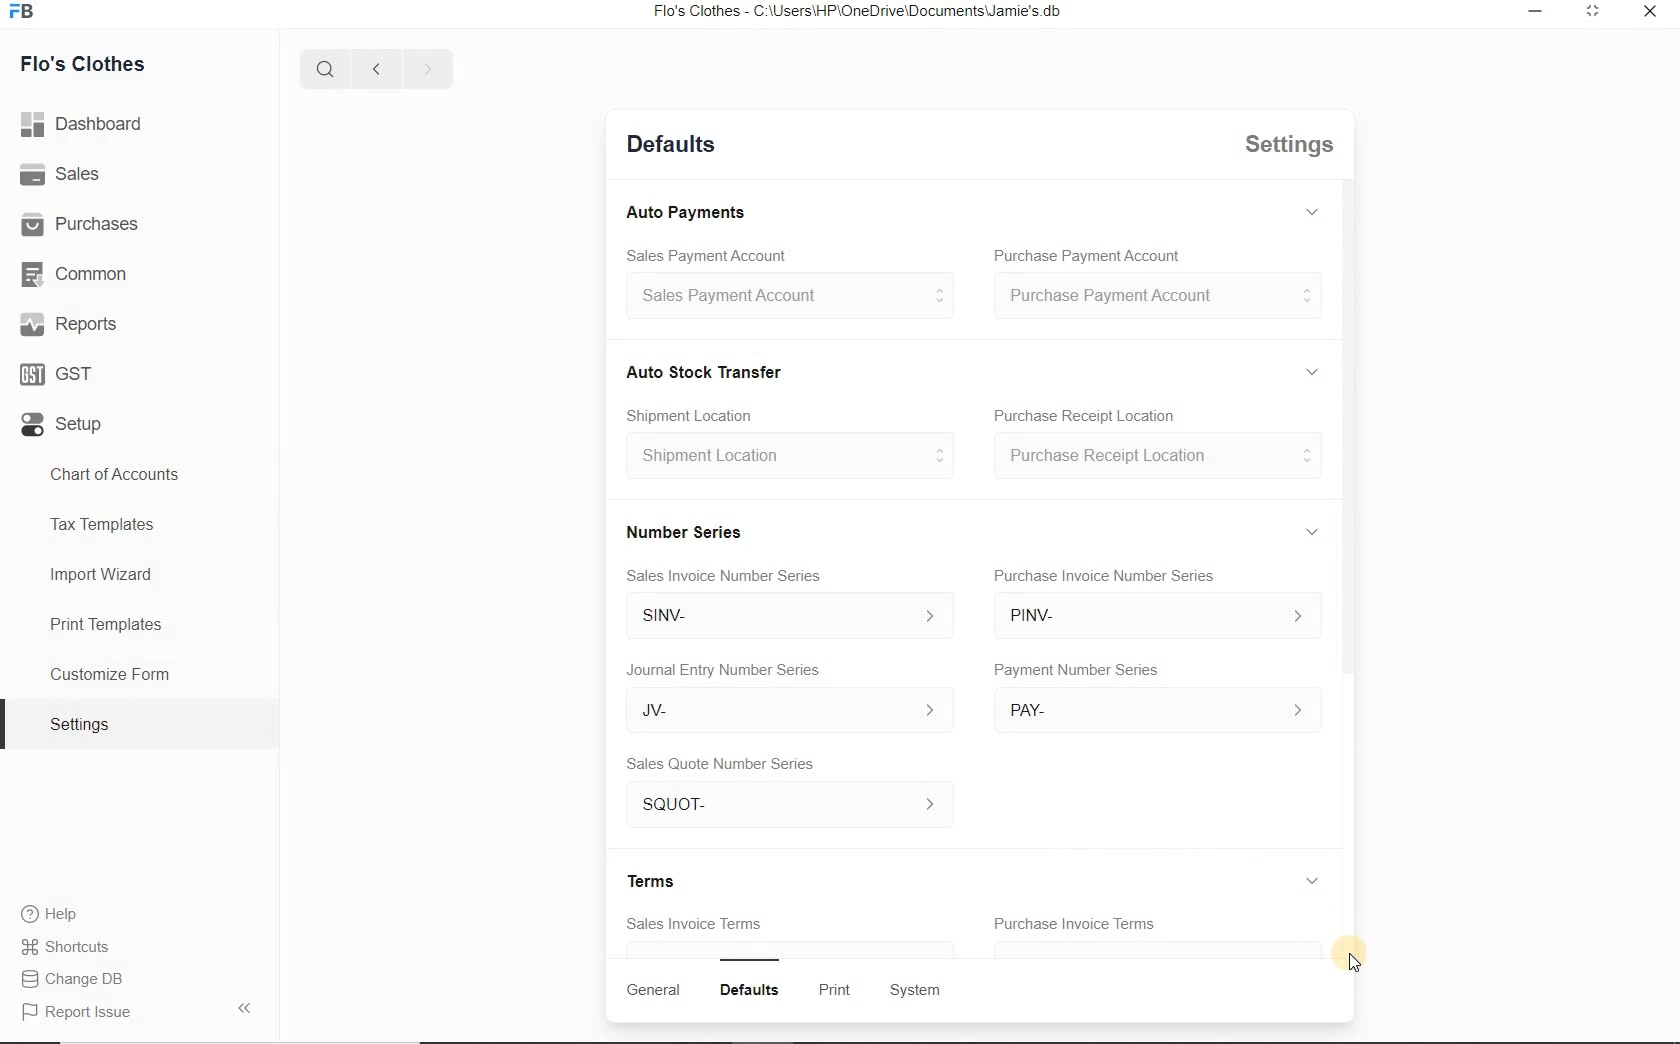 Image resolution: width=1680 pixels, height=1044 pixels. Describe the element at coordinates (138, 576) in the screenshot. I see `Import Wizard` at that location.